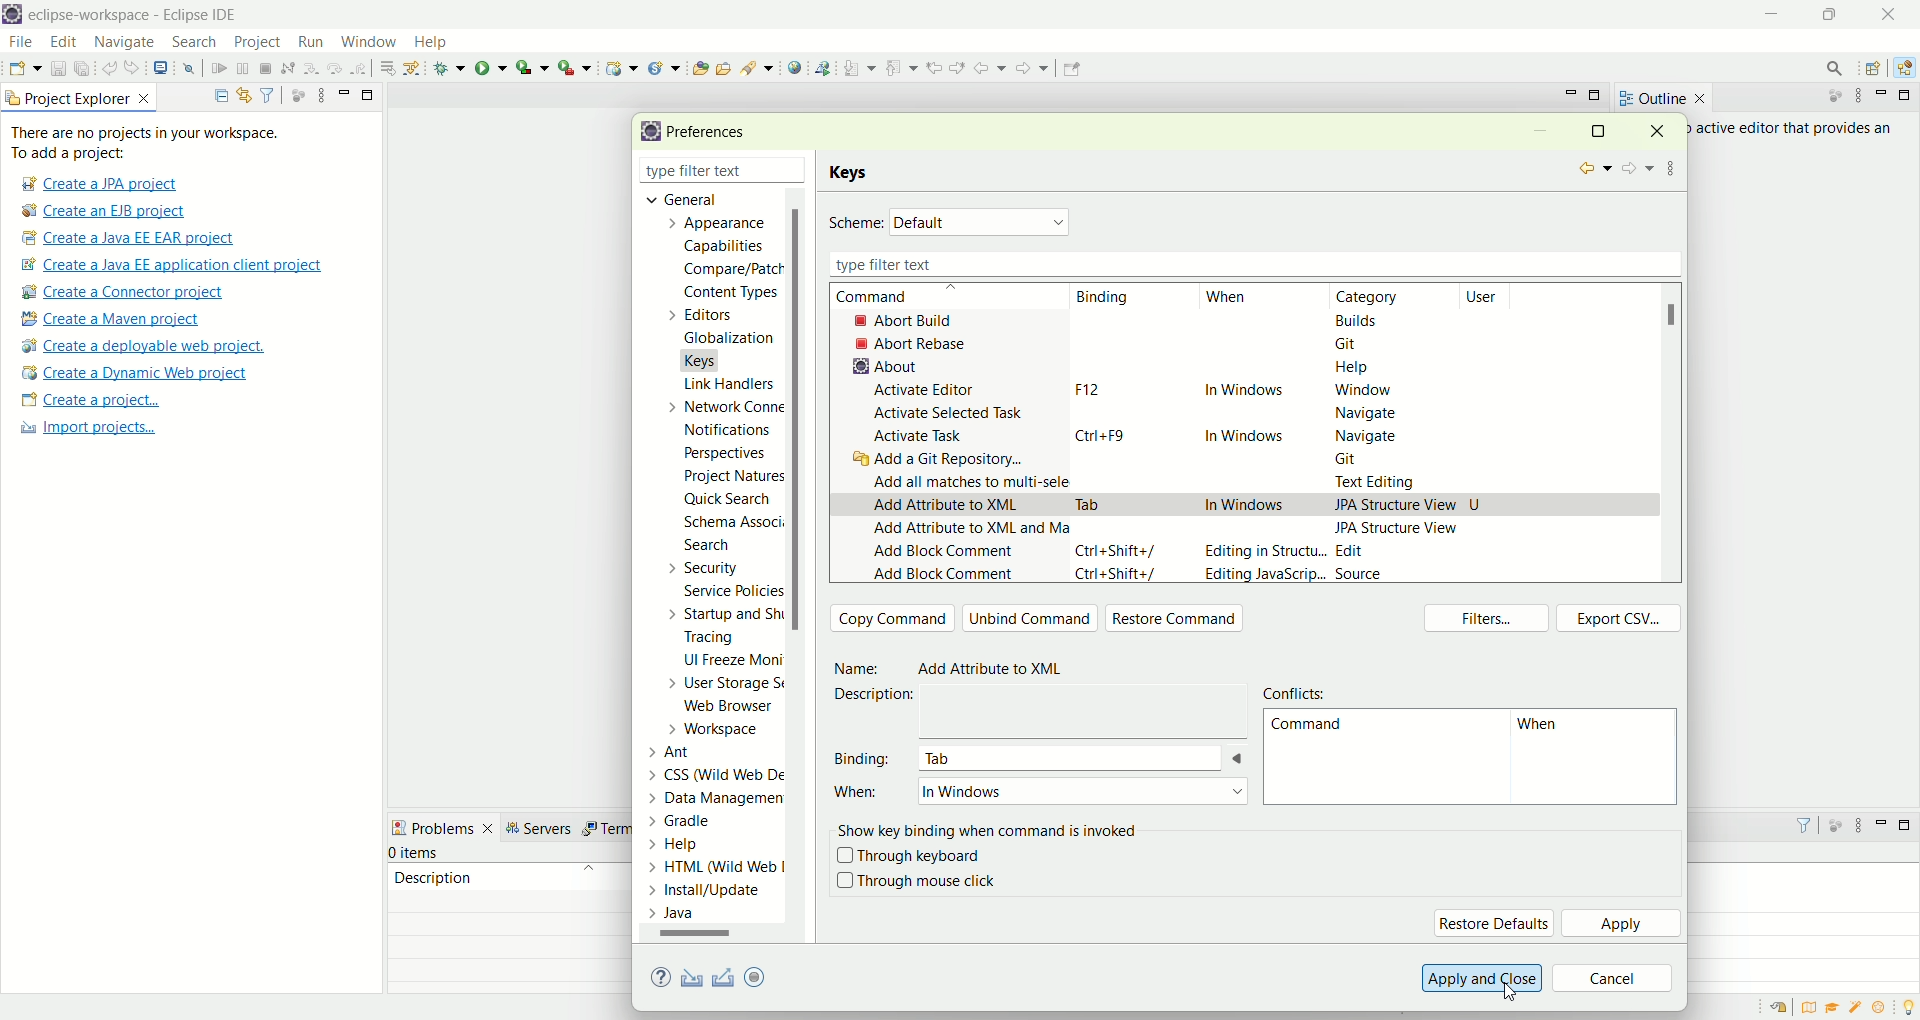 The image size is (1920, 1020). I want to click on back, so click(994, 67).